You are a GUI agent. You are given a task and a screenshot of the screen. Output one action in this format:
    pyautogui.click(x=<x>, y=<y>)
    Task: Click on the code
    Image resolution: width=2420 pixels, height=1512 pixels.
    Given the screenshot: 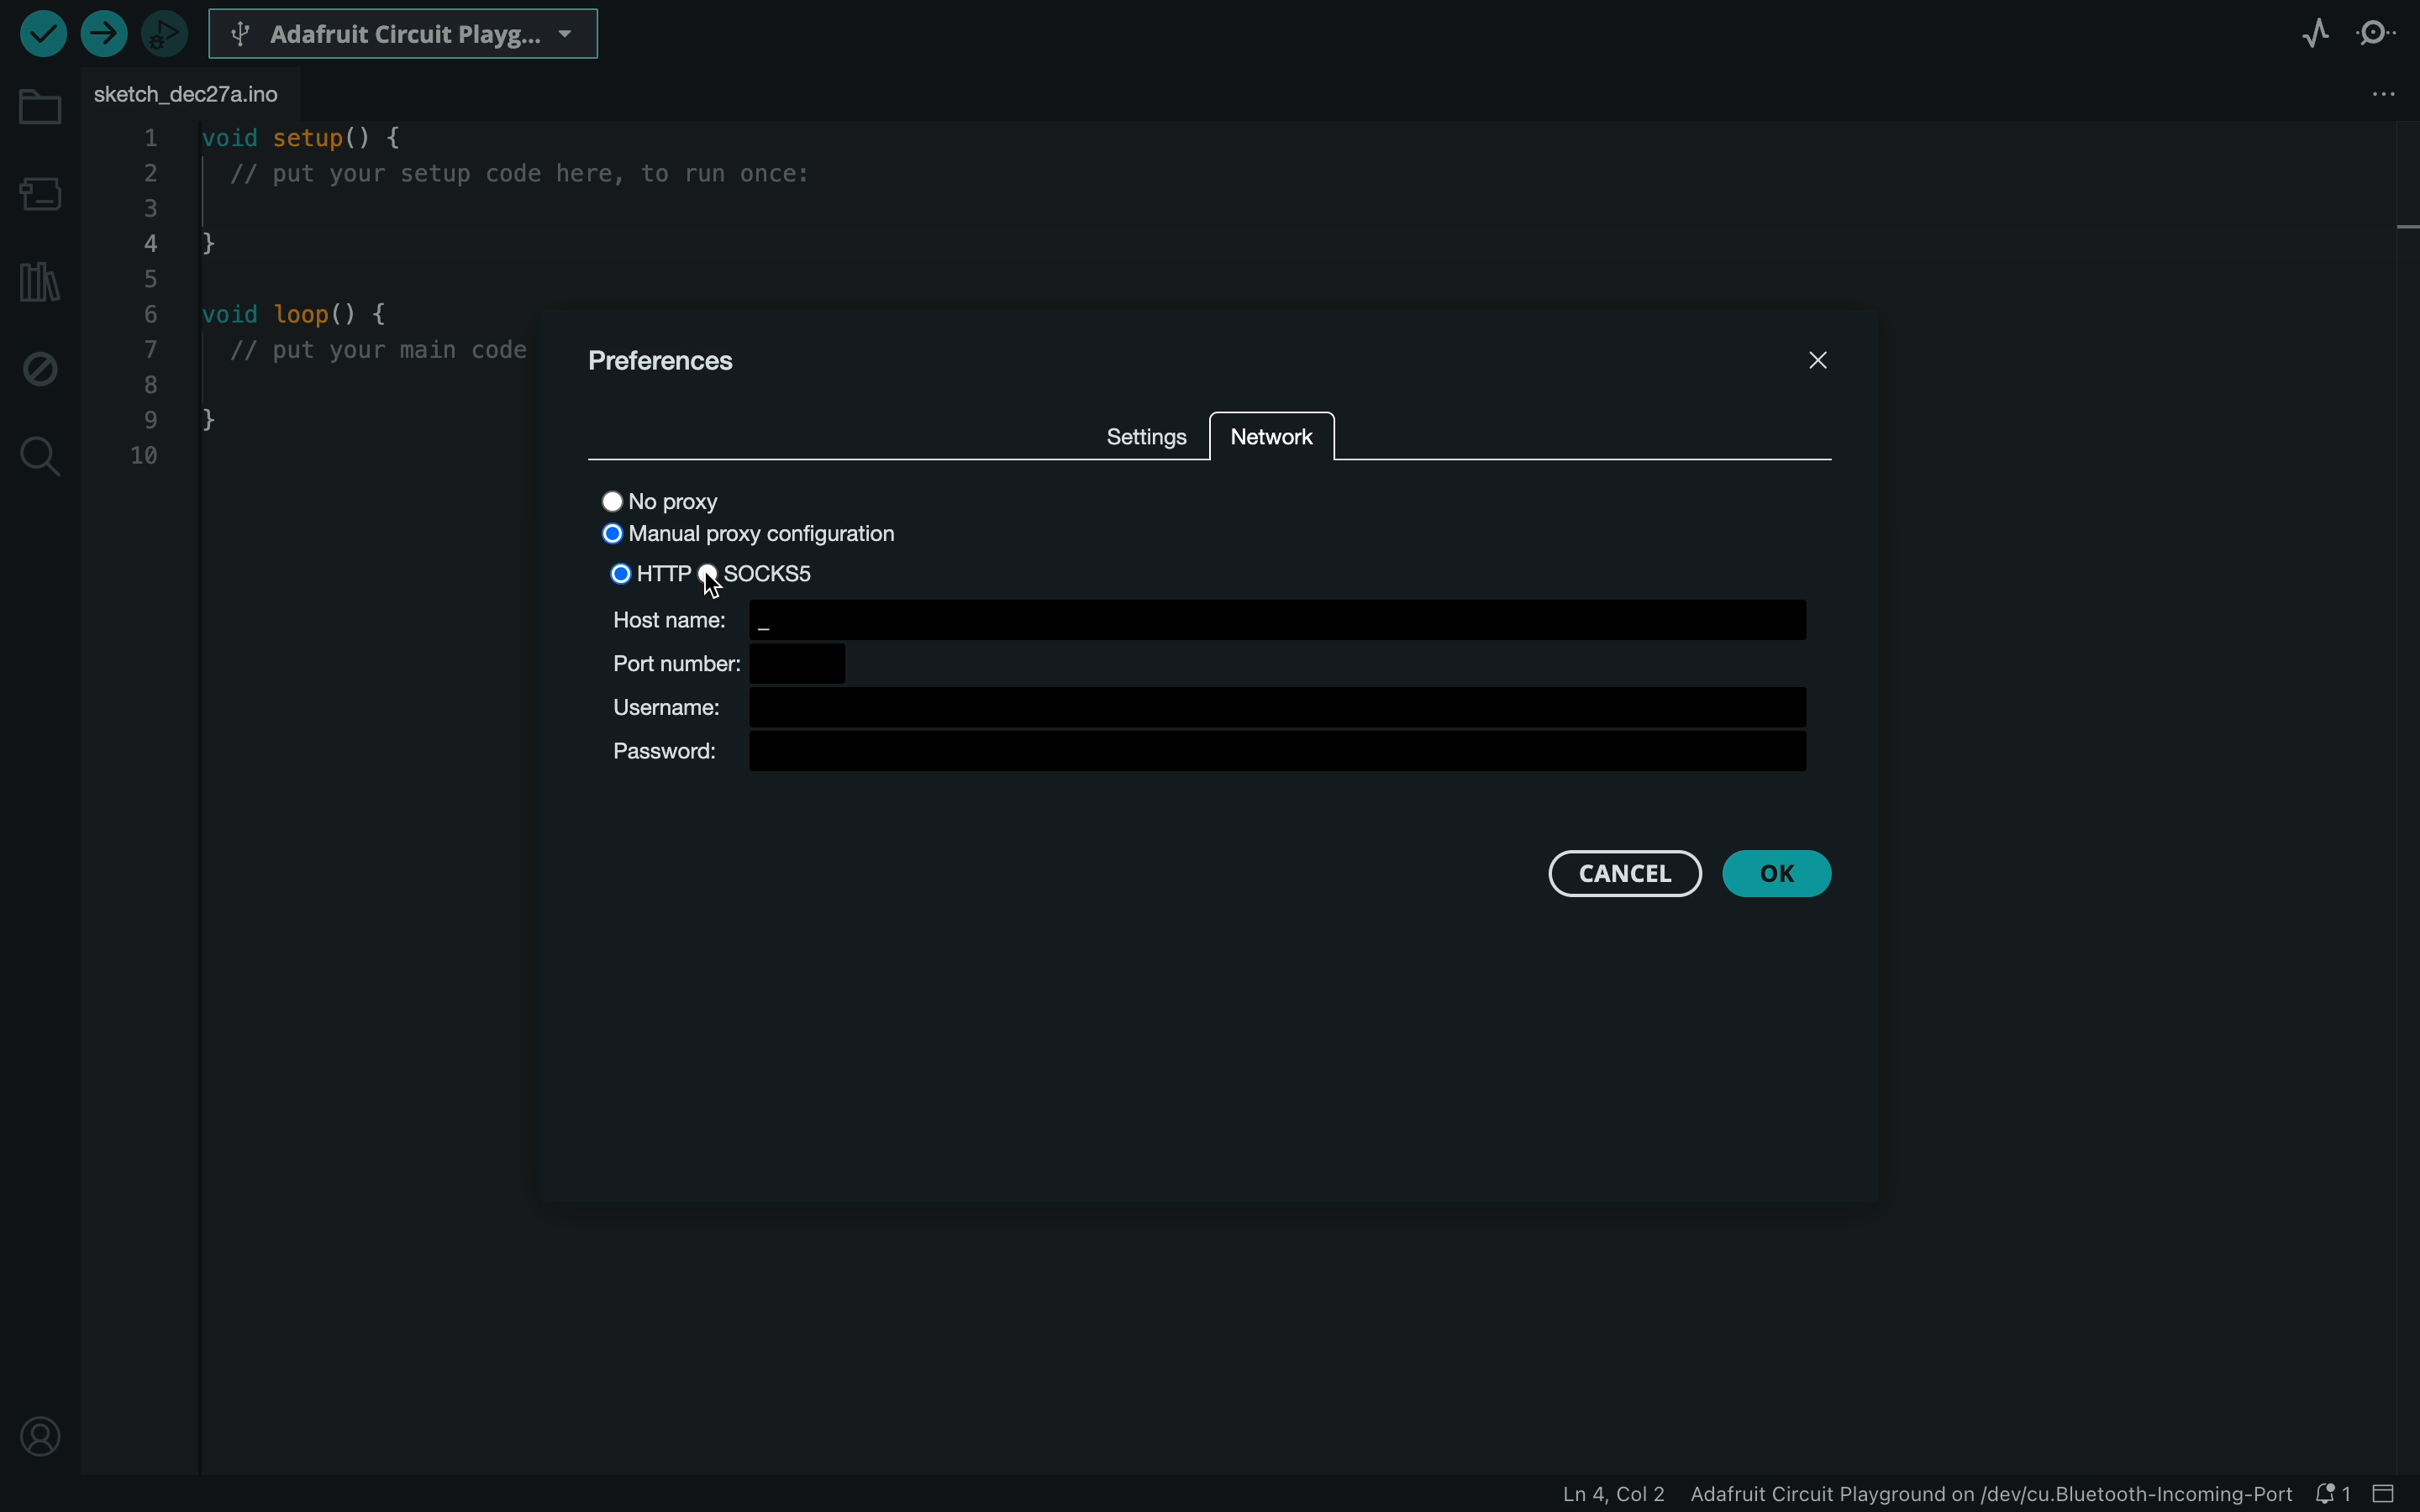 What is the action you would take?
    pyautogui.click(x=315, y=306)
    